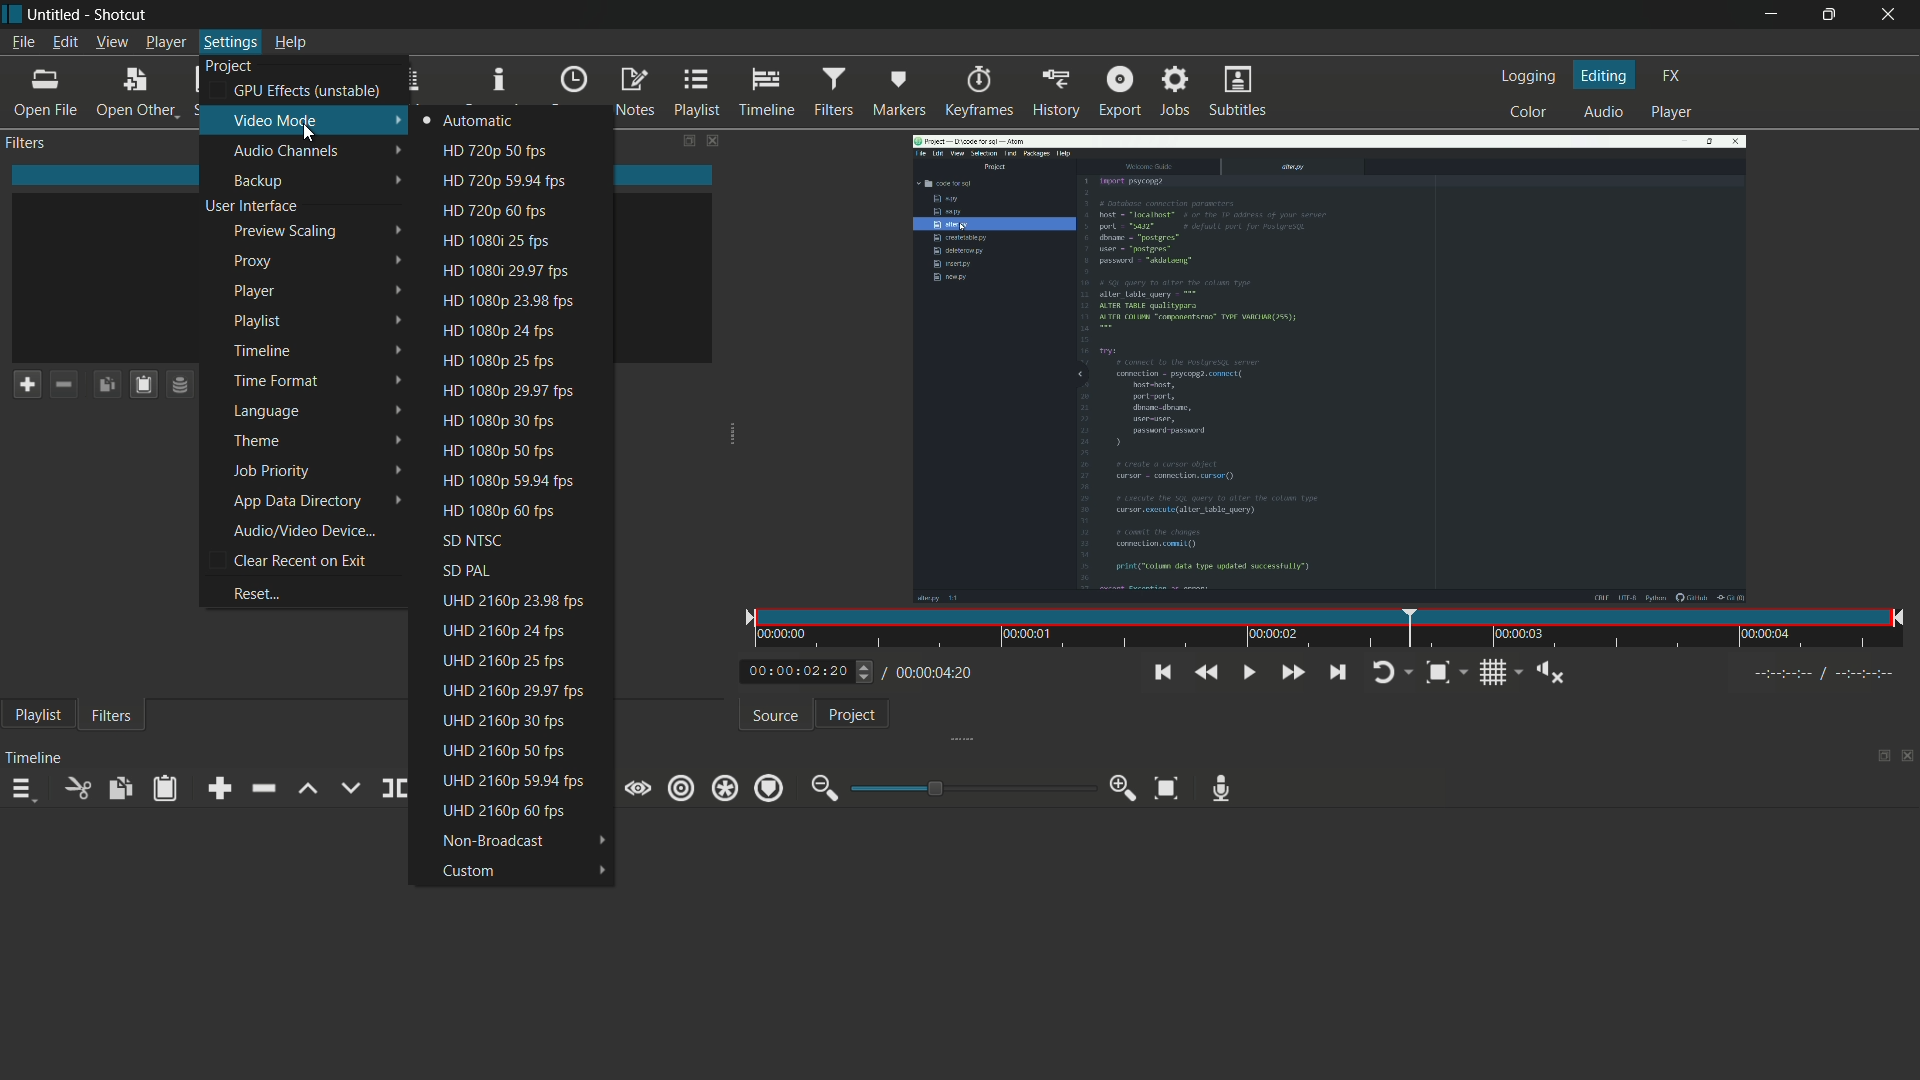 This screenshot has height=1080, width=1920. Describe the element at coordinates (164, 44) in the screenshot. I see `player menu` at that location.